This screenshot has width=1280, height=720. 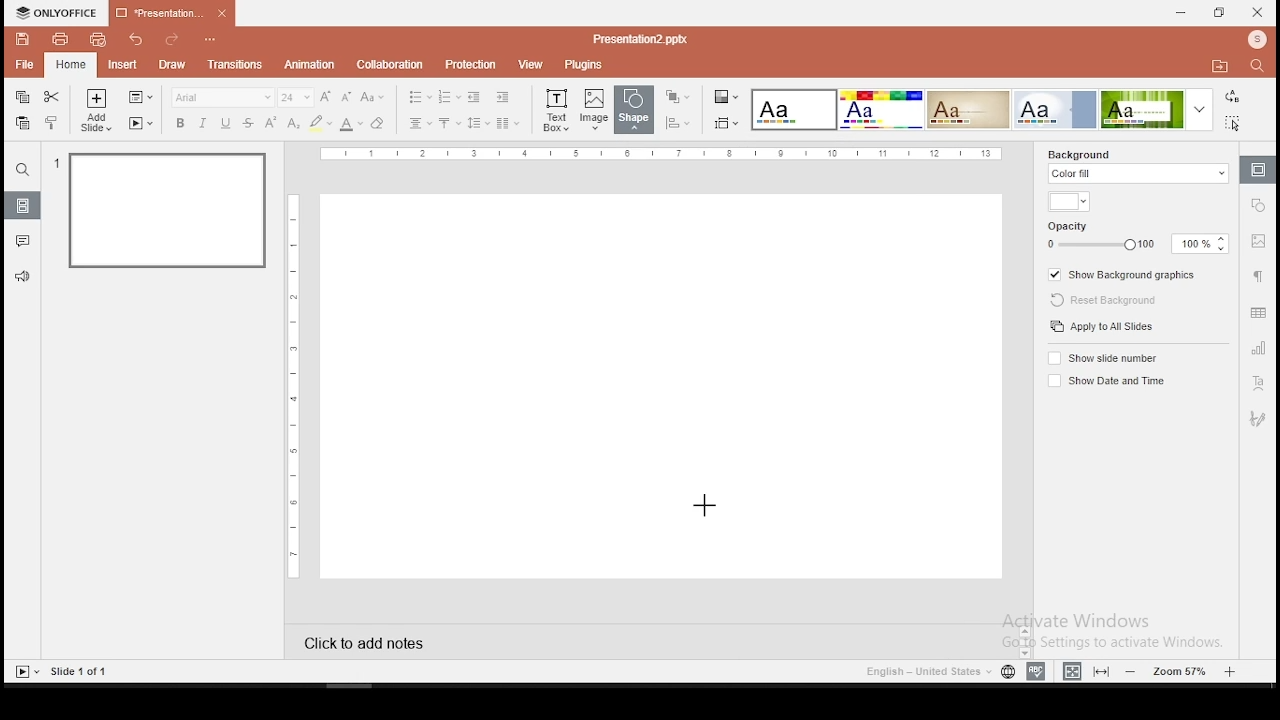 I want to click on presentation, so click(x=172, y=12).